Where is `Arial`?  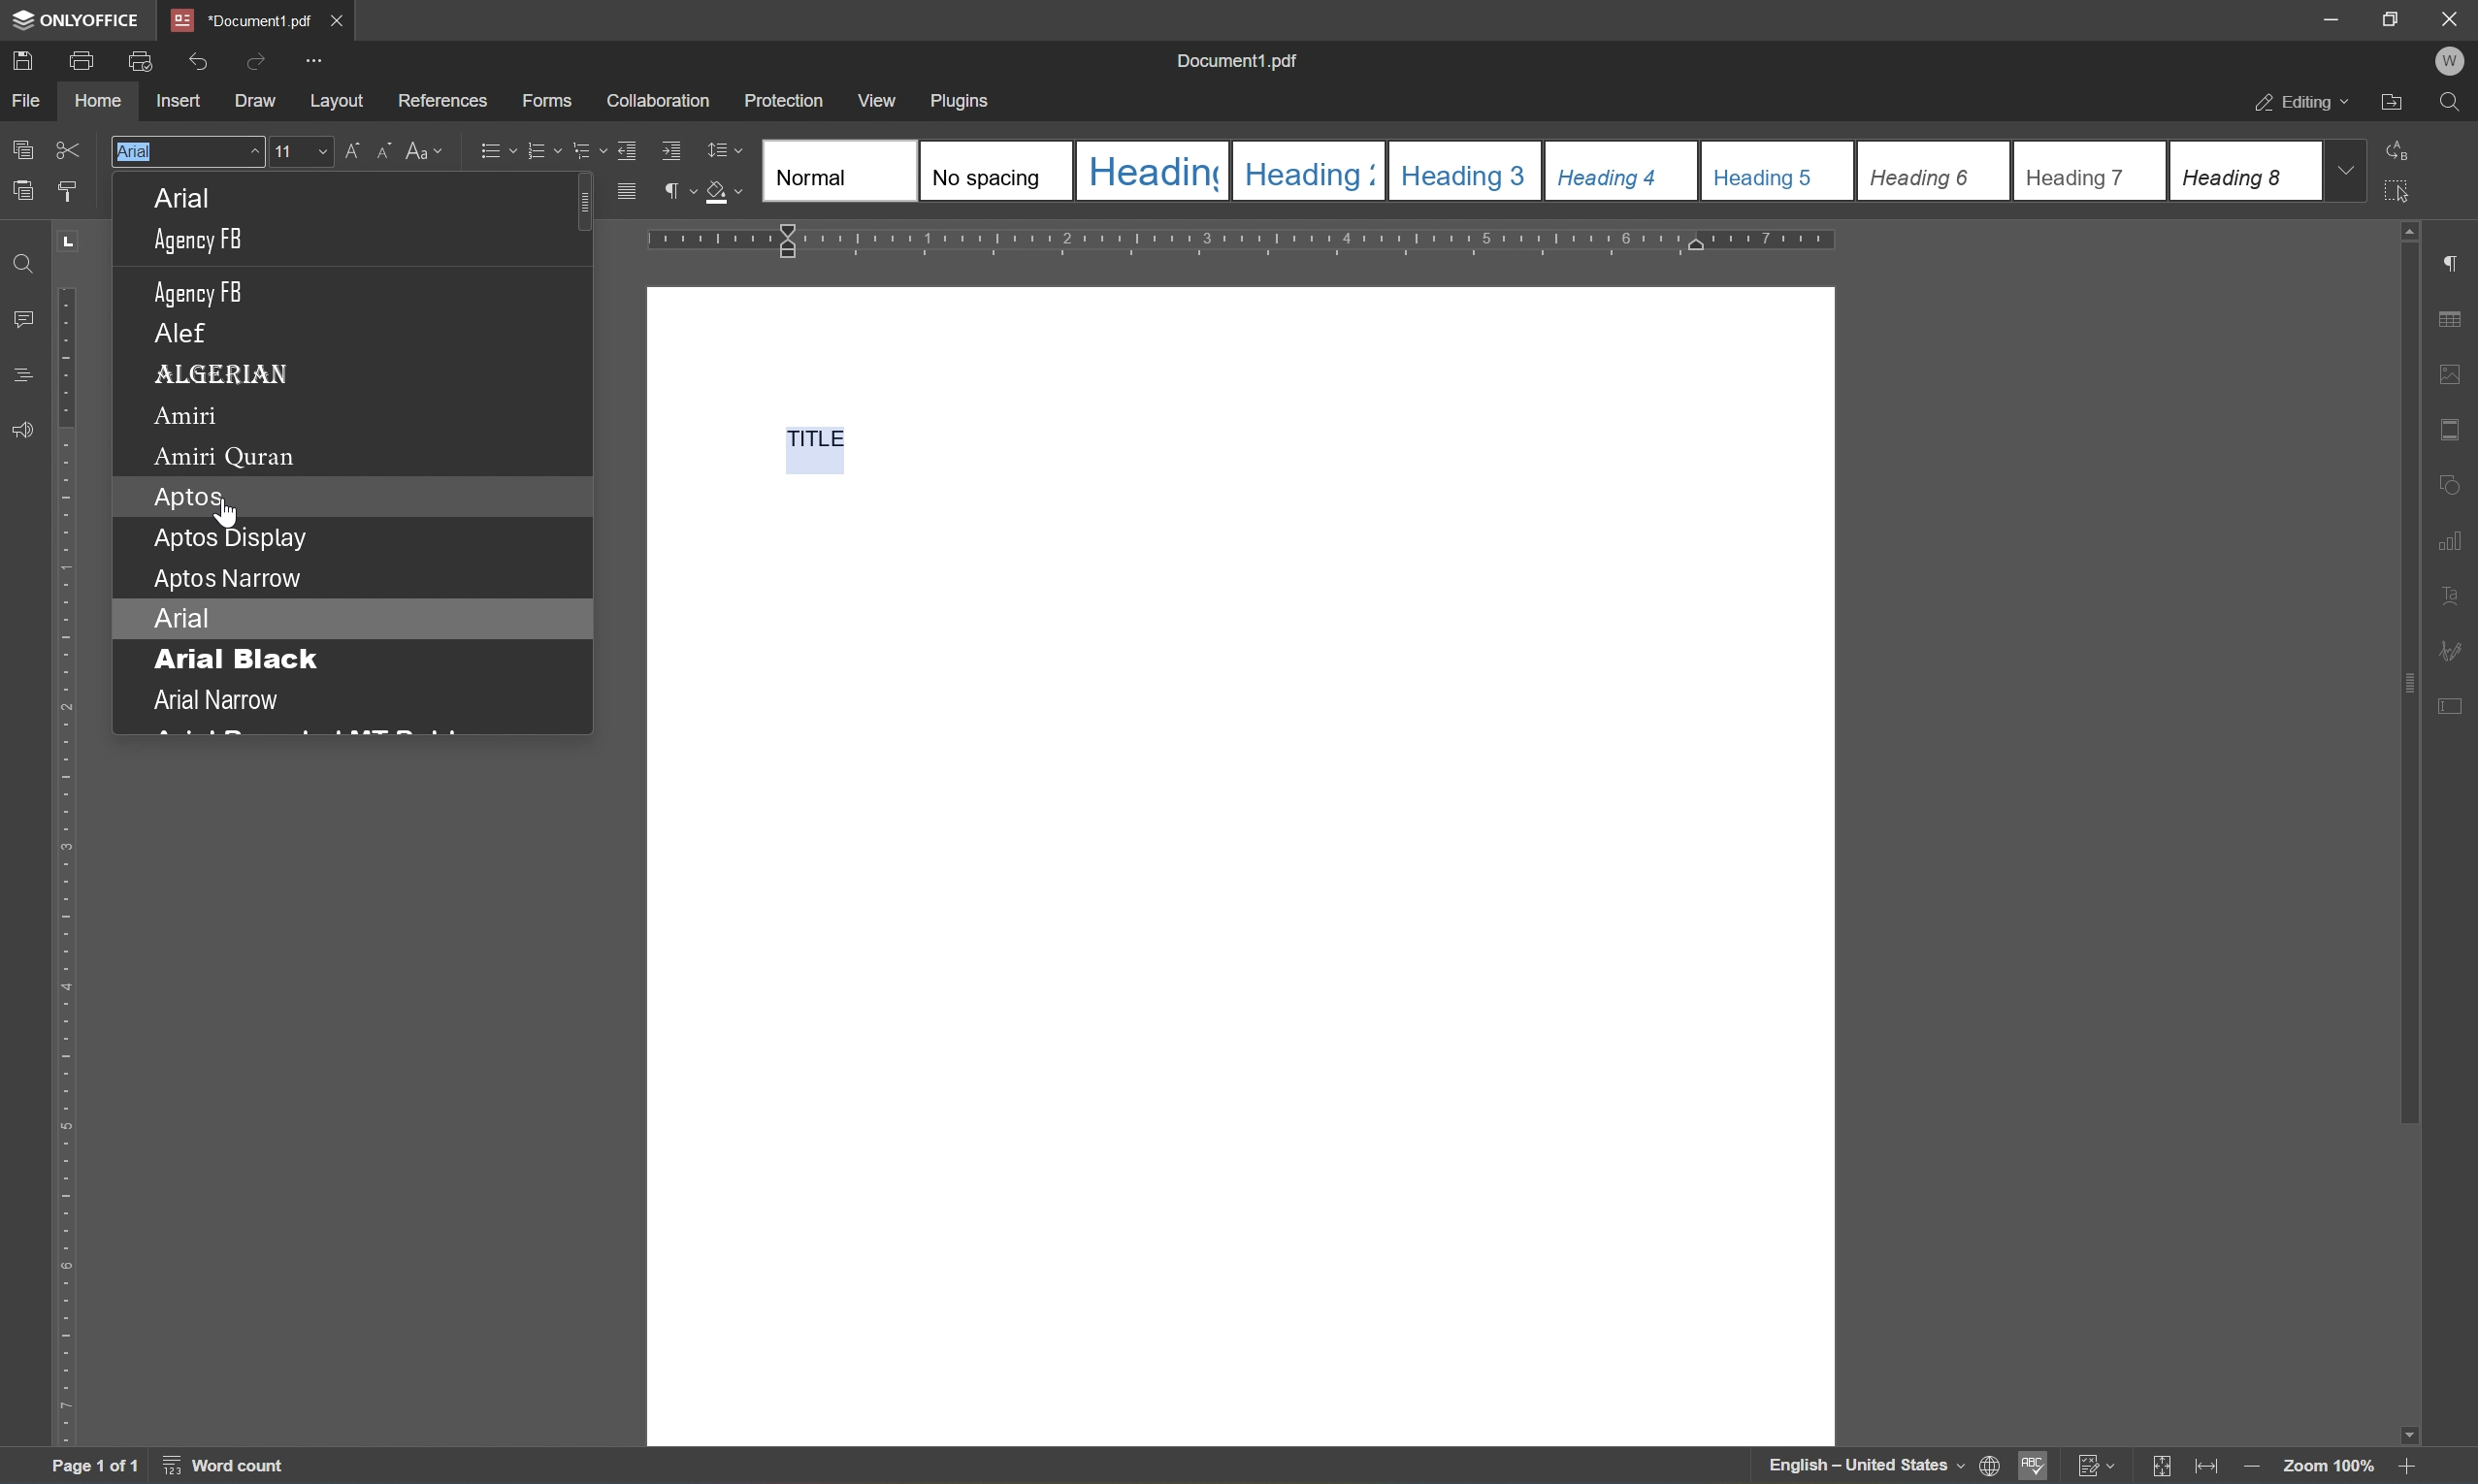 Arial is located at coordinates (181, 148).